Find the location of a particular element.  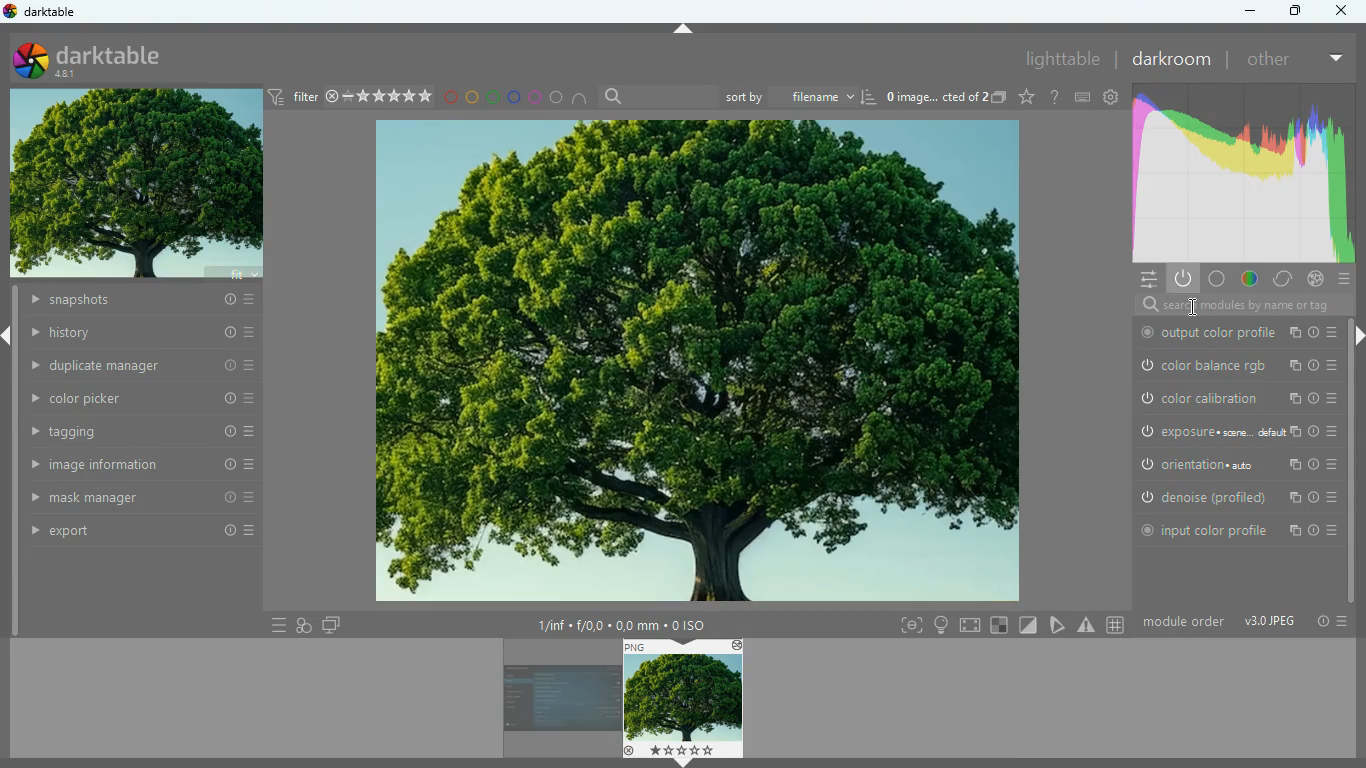

mask manager is located at coordinates (143, 499).